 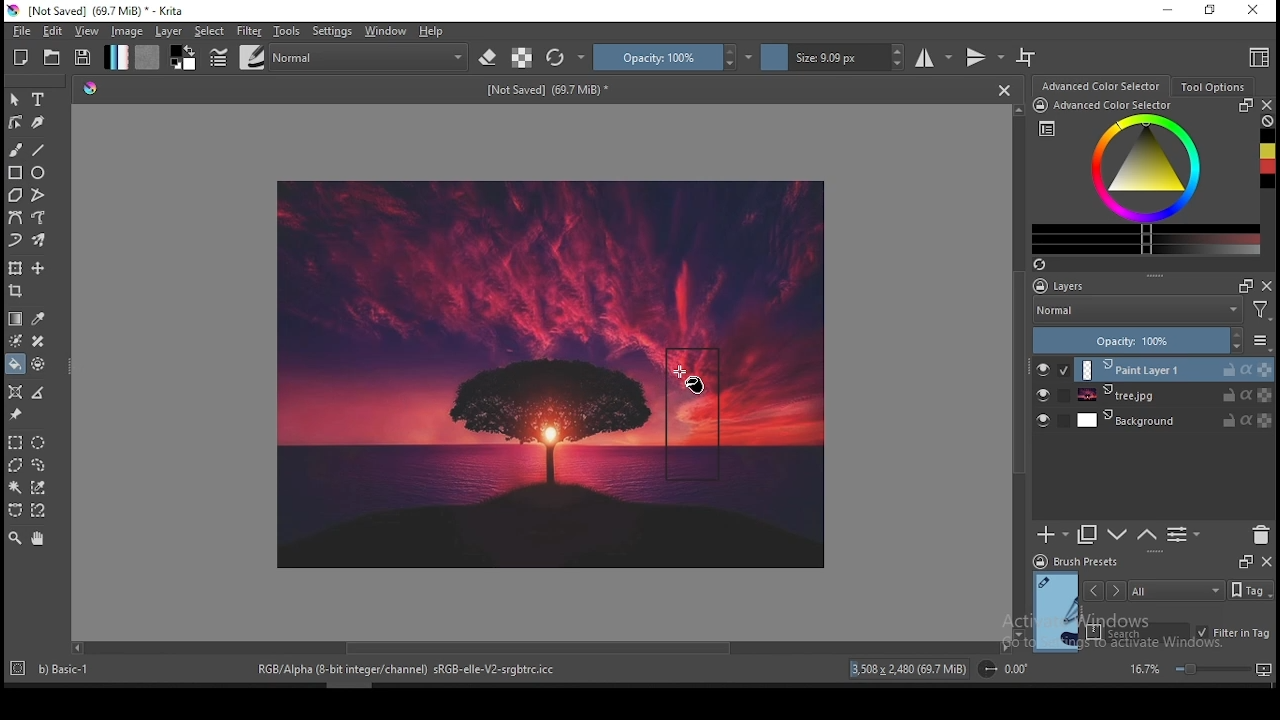 I want to click on scroll bar, so click(x=343, y=684).